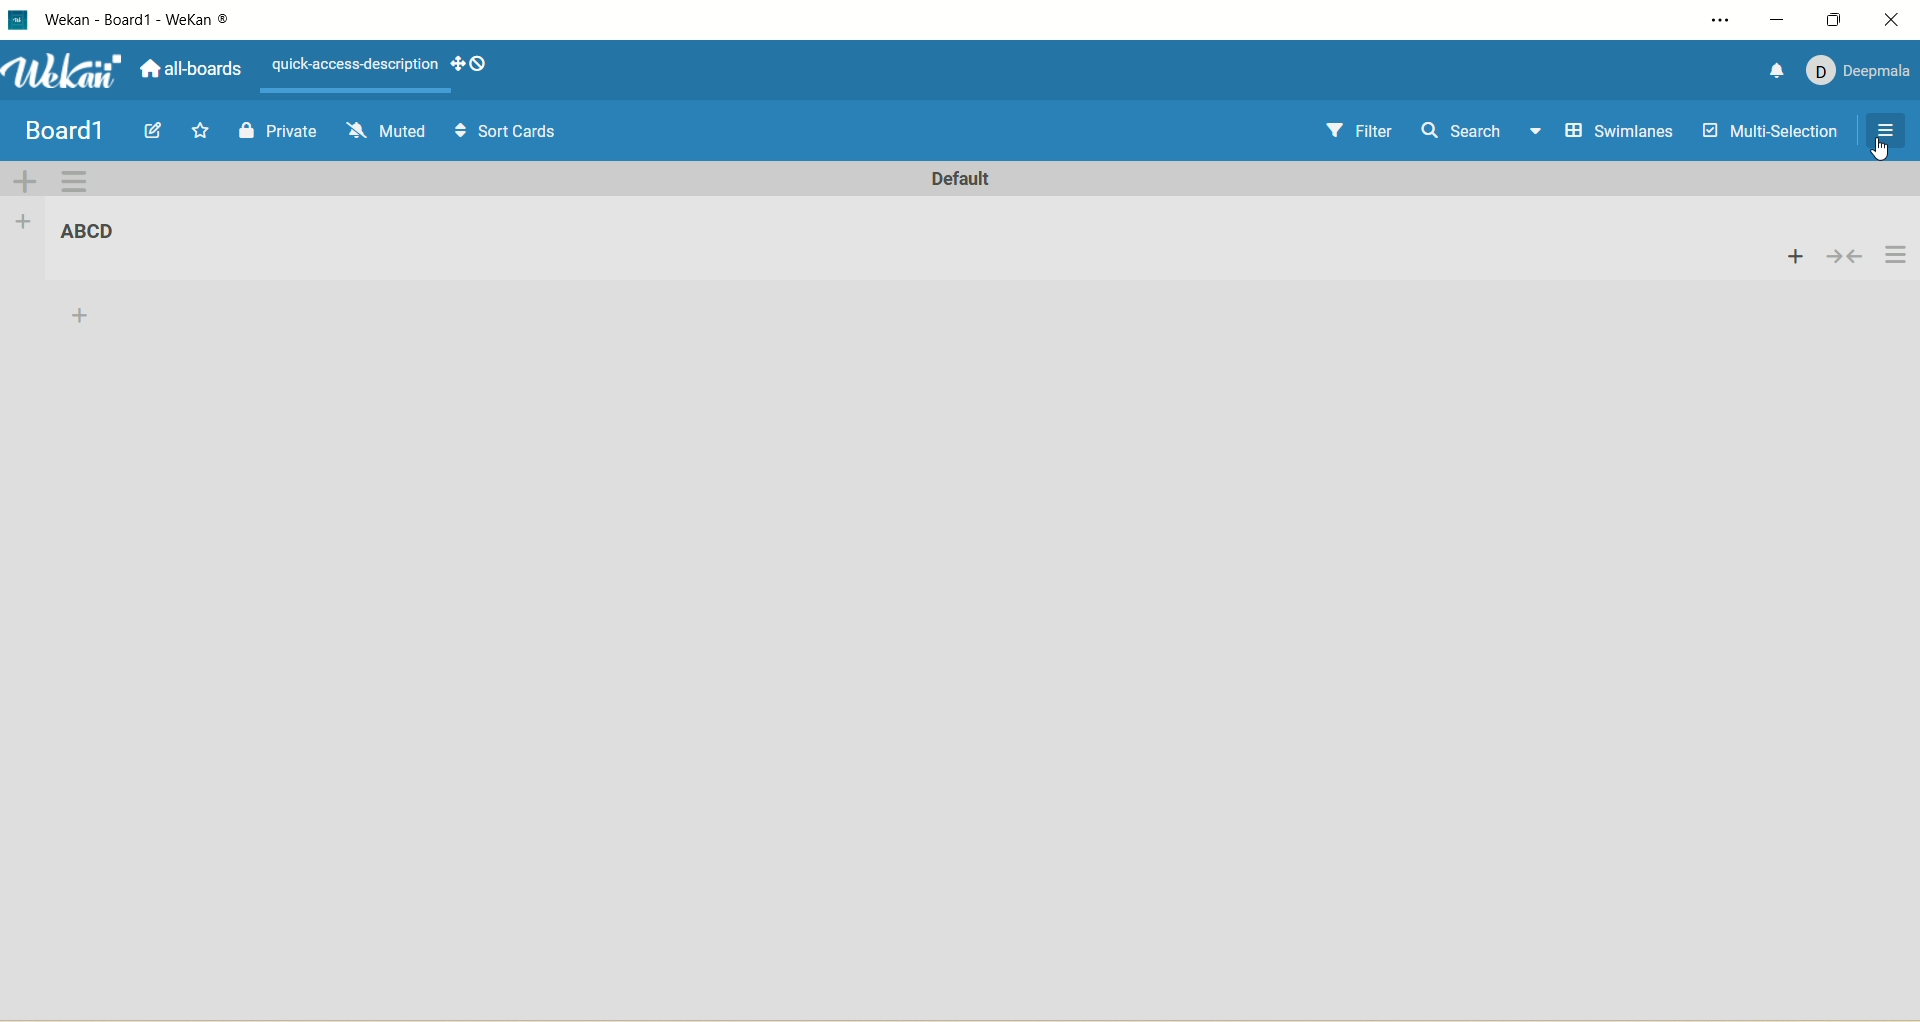 This screenshot has width=1920, height=1022. What do you see at coordinates (23, 222) in the screenshot?
I see `add list` at bounding box center [23, 222].